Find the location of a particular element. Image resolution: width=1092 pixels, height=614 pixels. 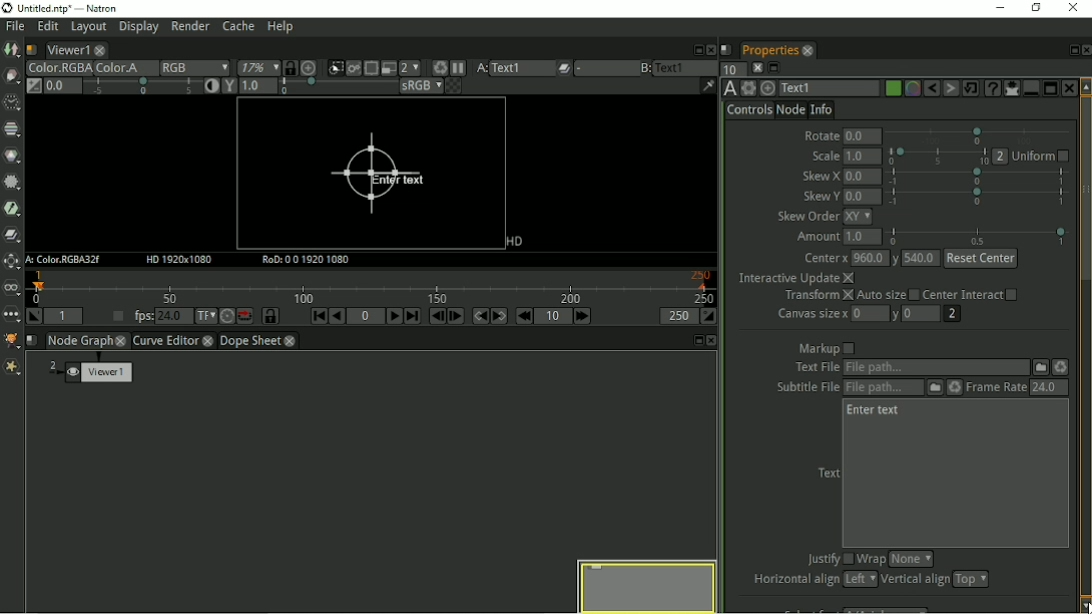

Redo is located at coordinates (951, 87).